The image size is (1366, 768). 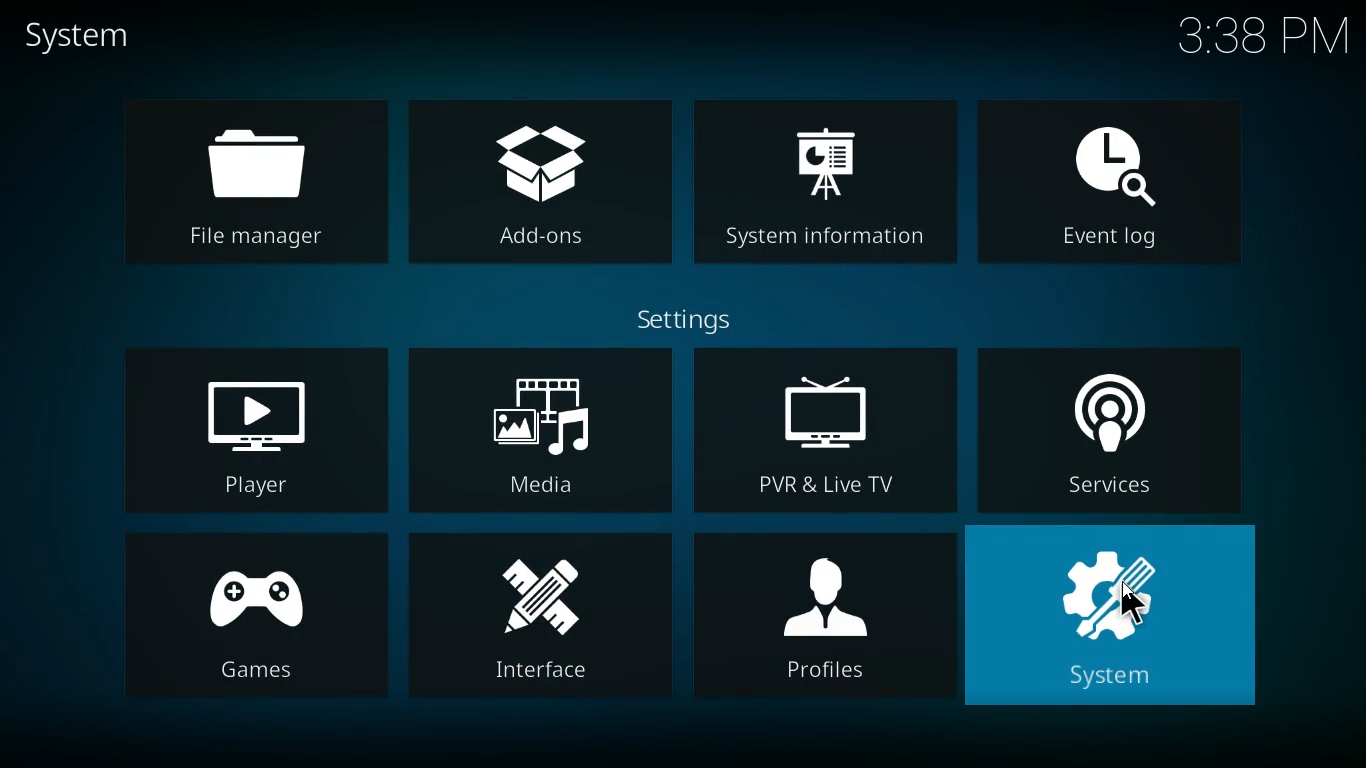 What do you see at coordinates (89, 36) in the screenshot?
I see `system` at bounding box center [89, 36].